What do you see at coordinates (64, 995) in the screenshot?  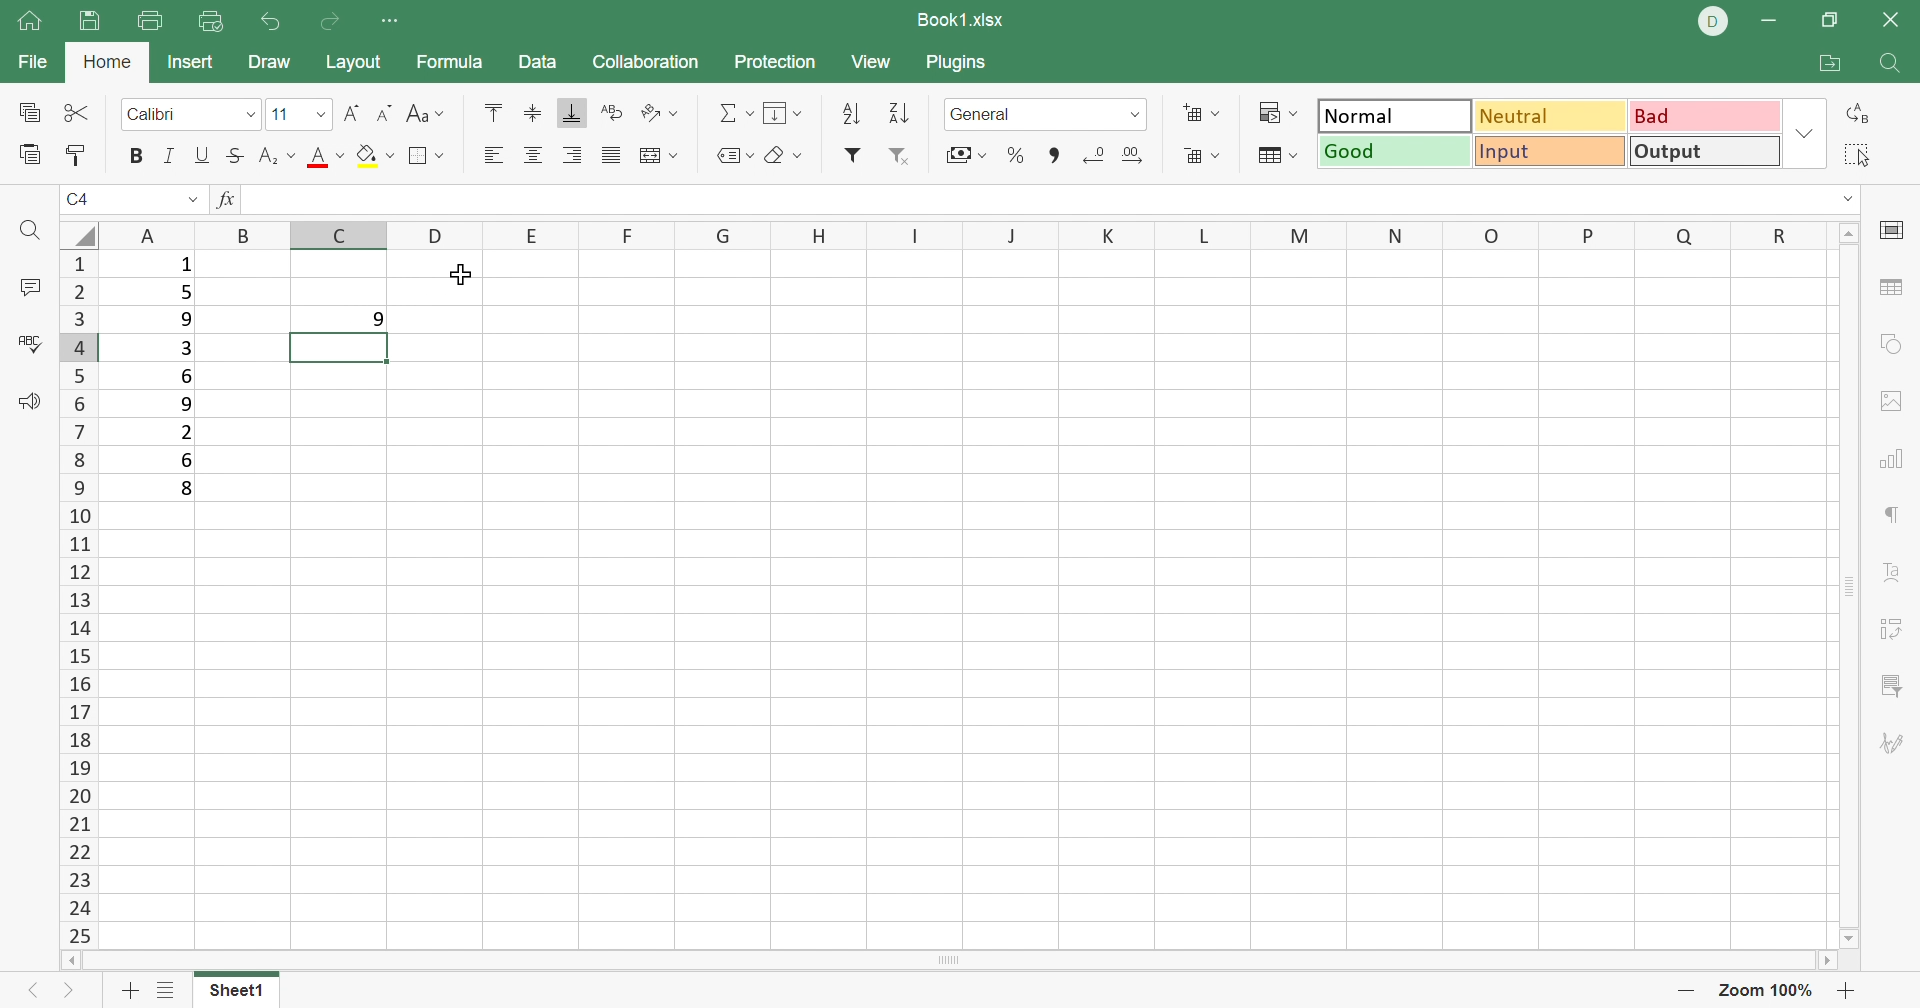 I see `Next` at bounding box center [64, 995].